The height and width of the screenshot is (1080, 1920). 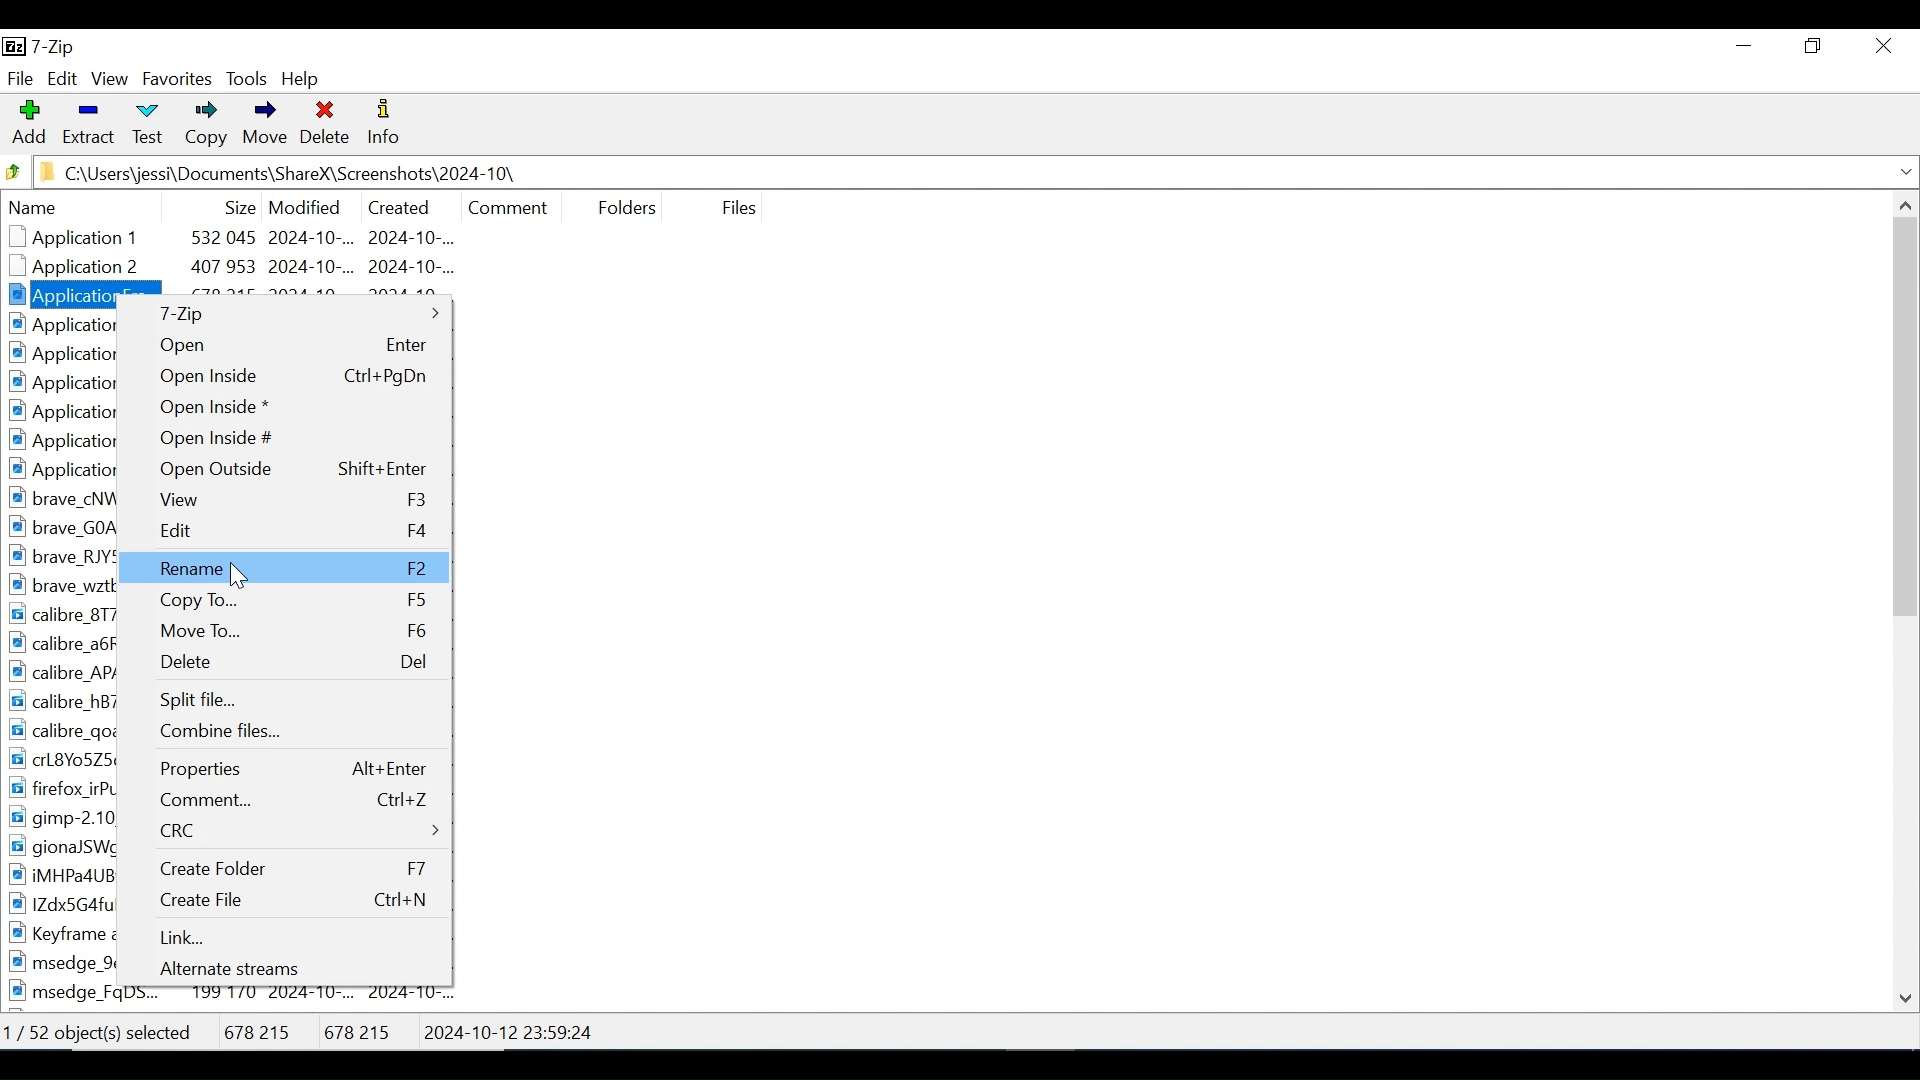 I want to click on Expand, so click(x=1904, y=172).